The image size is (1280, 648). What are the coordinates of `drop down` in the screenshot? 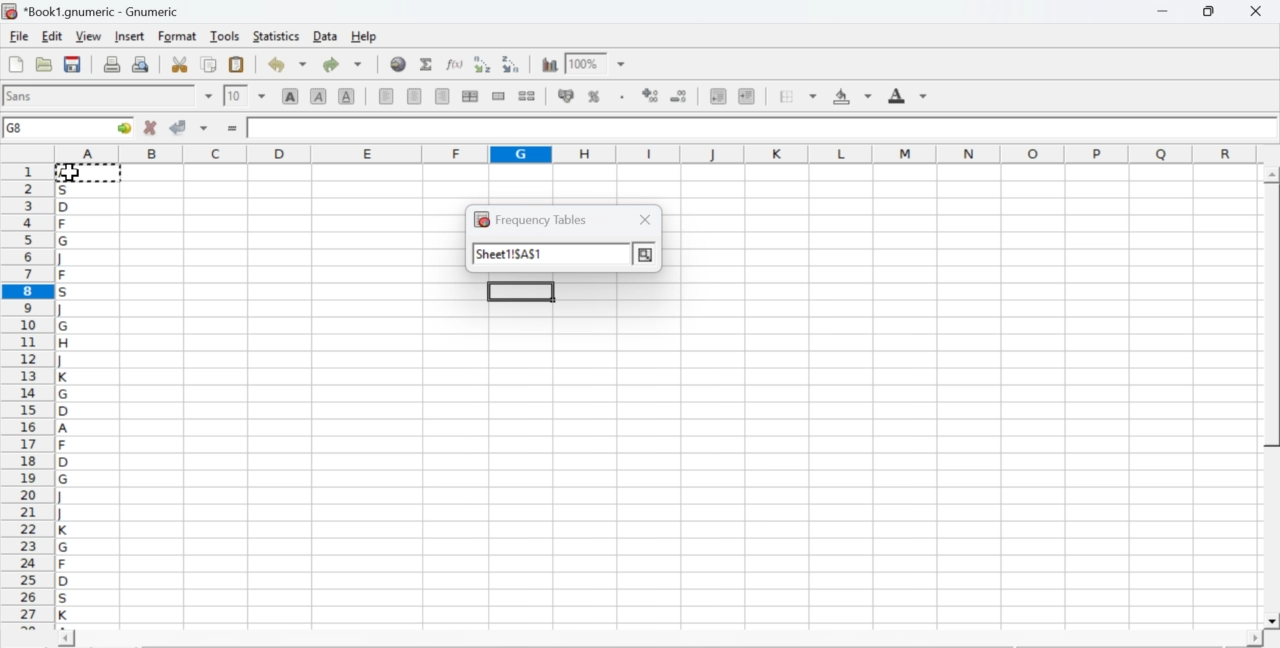 It's located at (622, 65).